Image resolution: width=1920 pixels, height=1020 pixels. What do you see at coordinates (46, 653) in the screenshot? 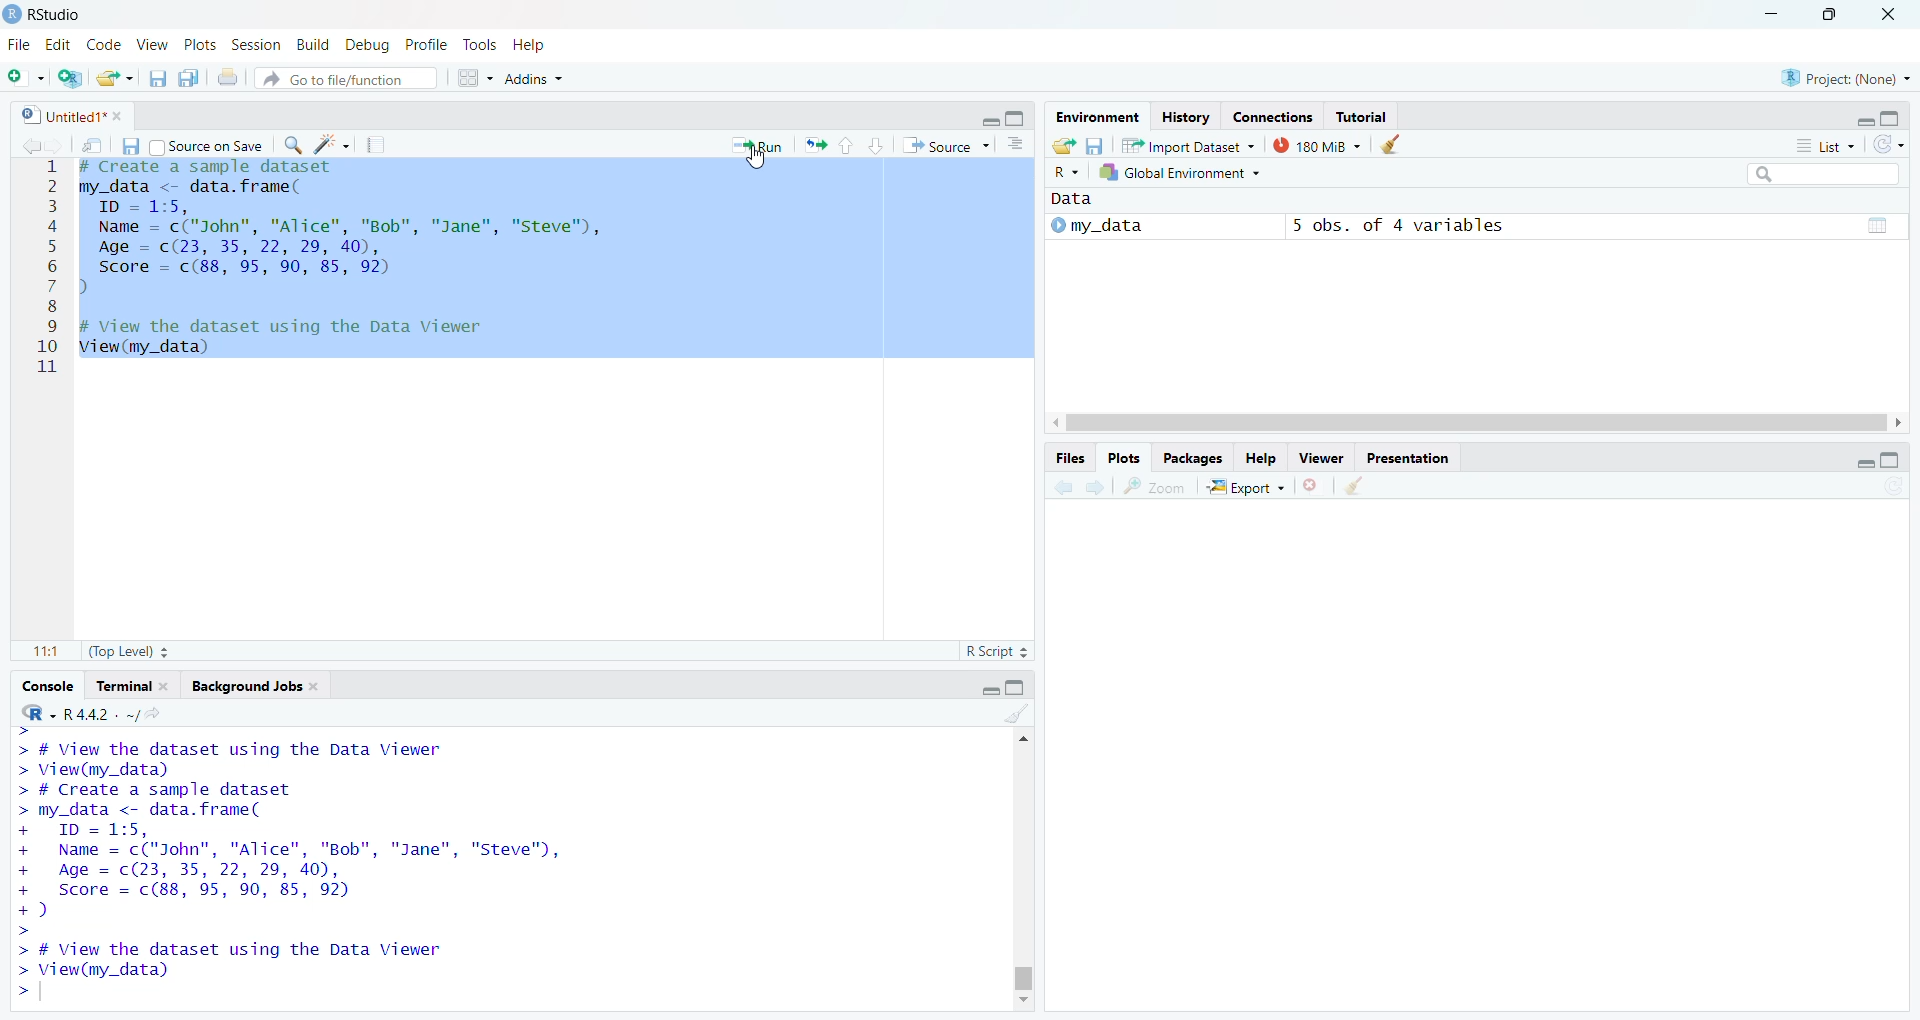
I see `1:1` at bounding box center [46, 653].